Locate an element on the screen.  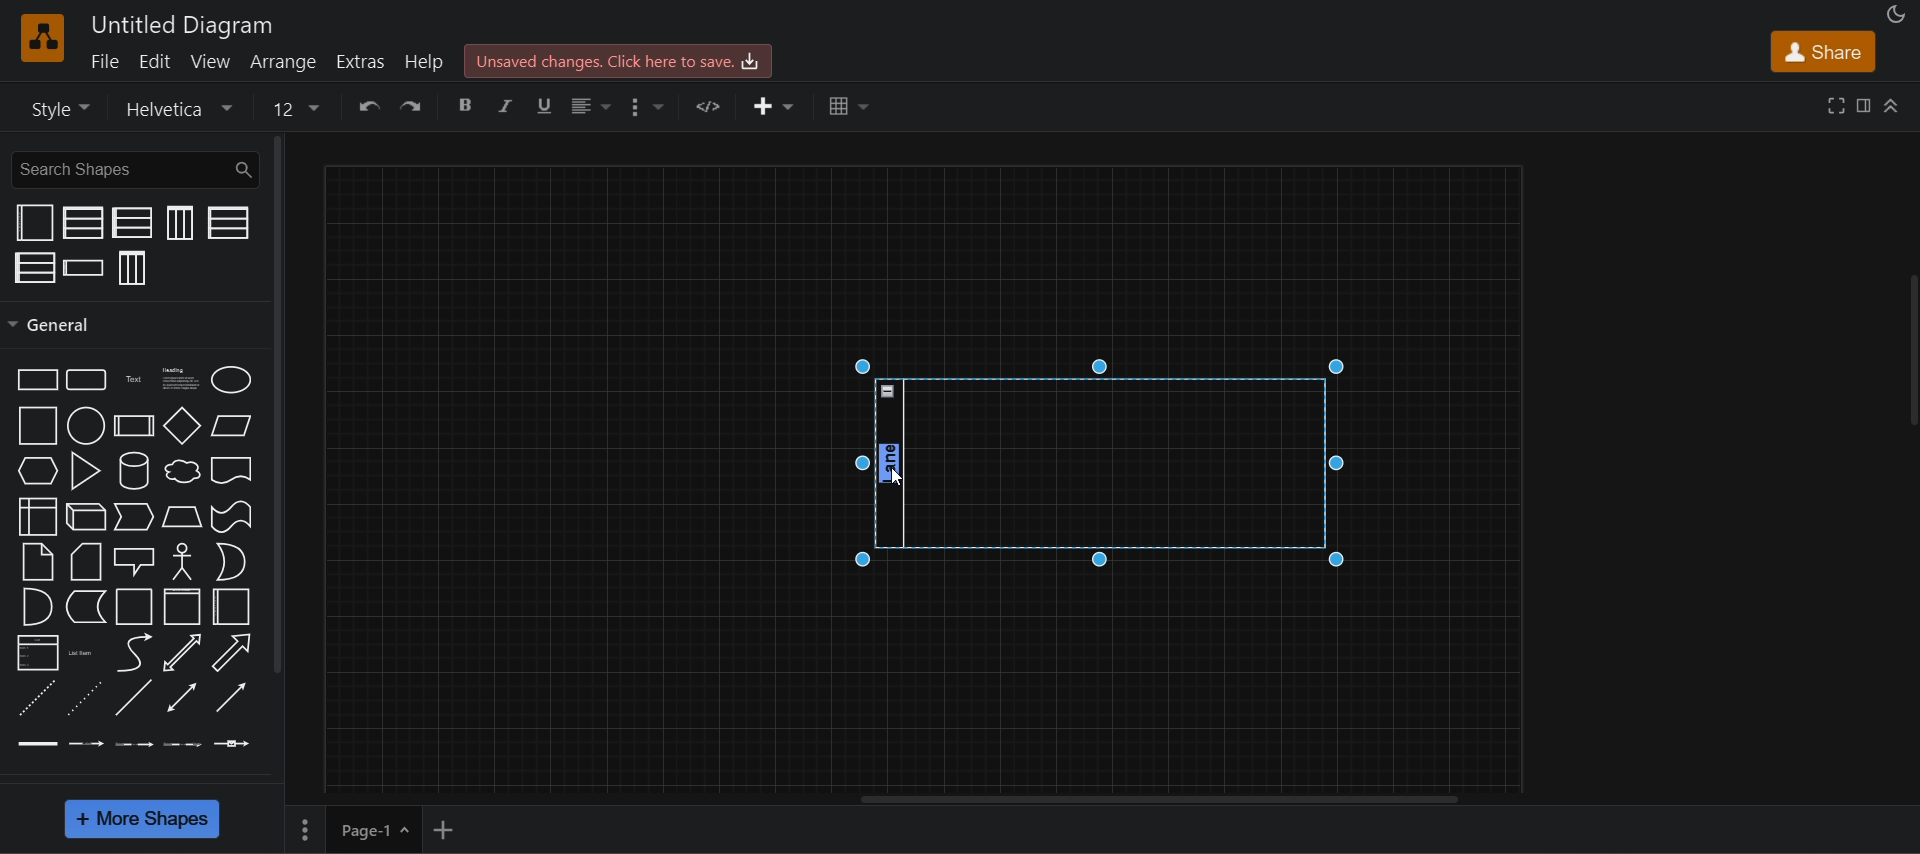
square is located at coordinates (35, 426).